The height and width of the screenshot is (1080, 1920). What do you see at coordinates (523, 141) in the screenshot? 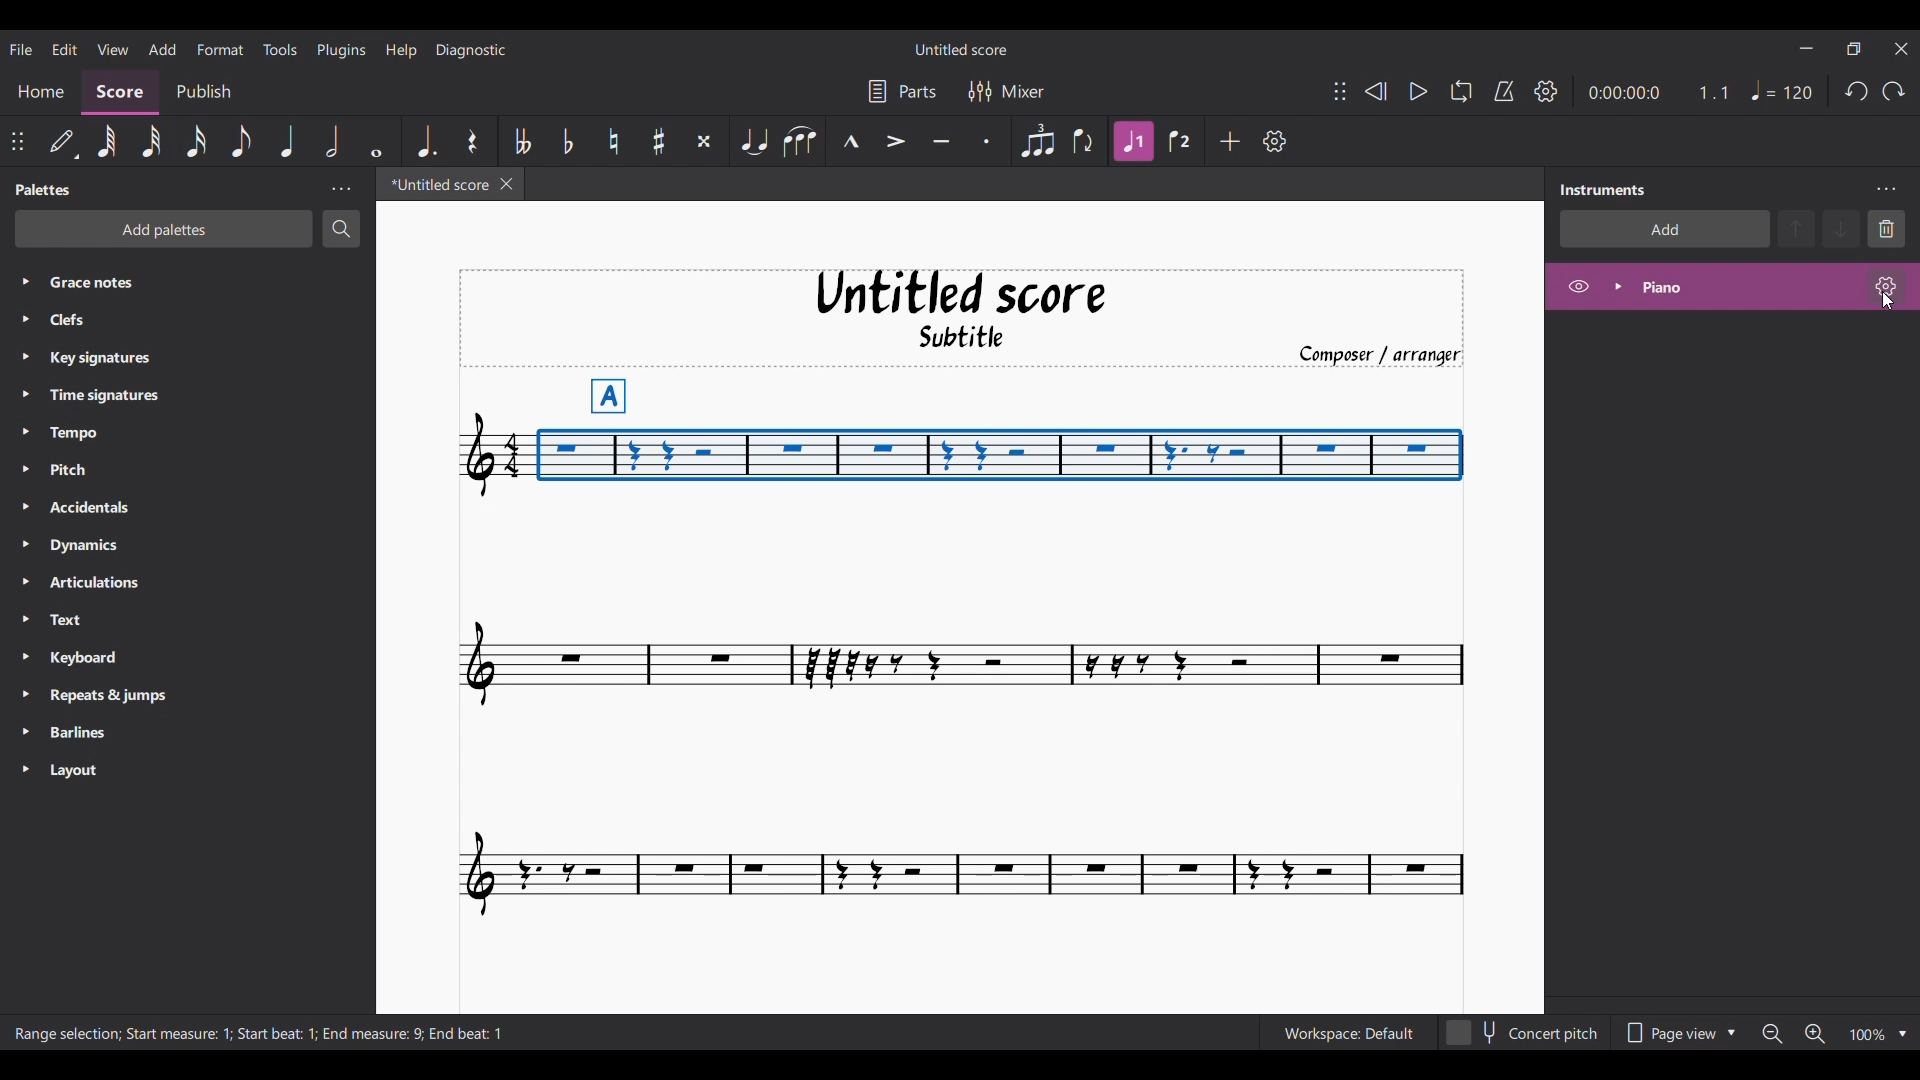
I see `Toggle double flat` at bounding box center [523, 141].